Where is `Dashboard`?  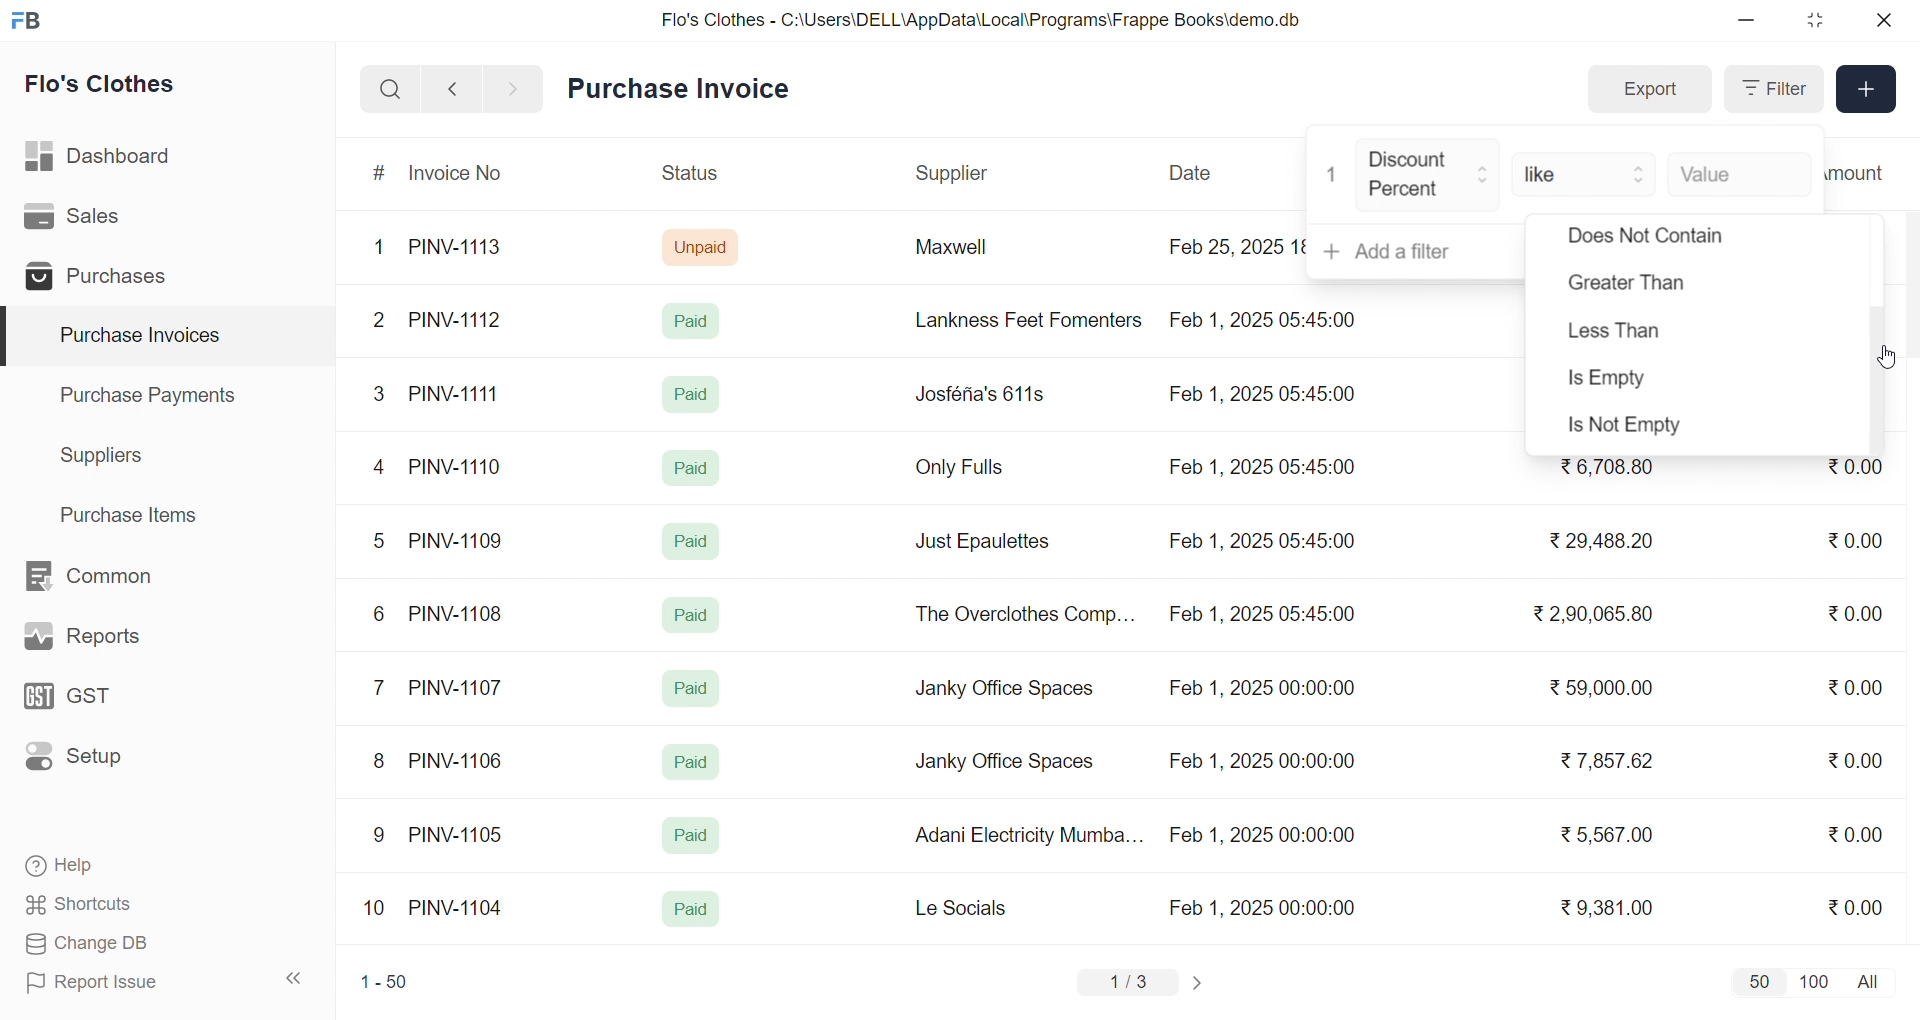
Dashboard is located at coordinates (104, 160).